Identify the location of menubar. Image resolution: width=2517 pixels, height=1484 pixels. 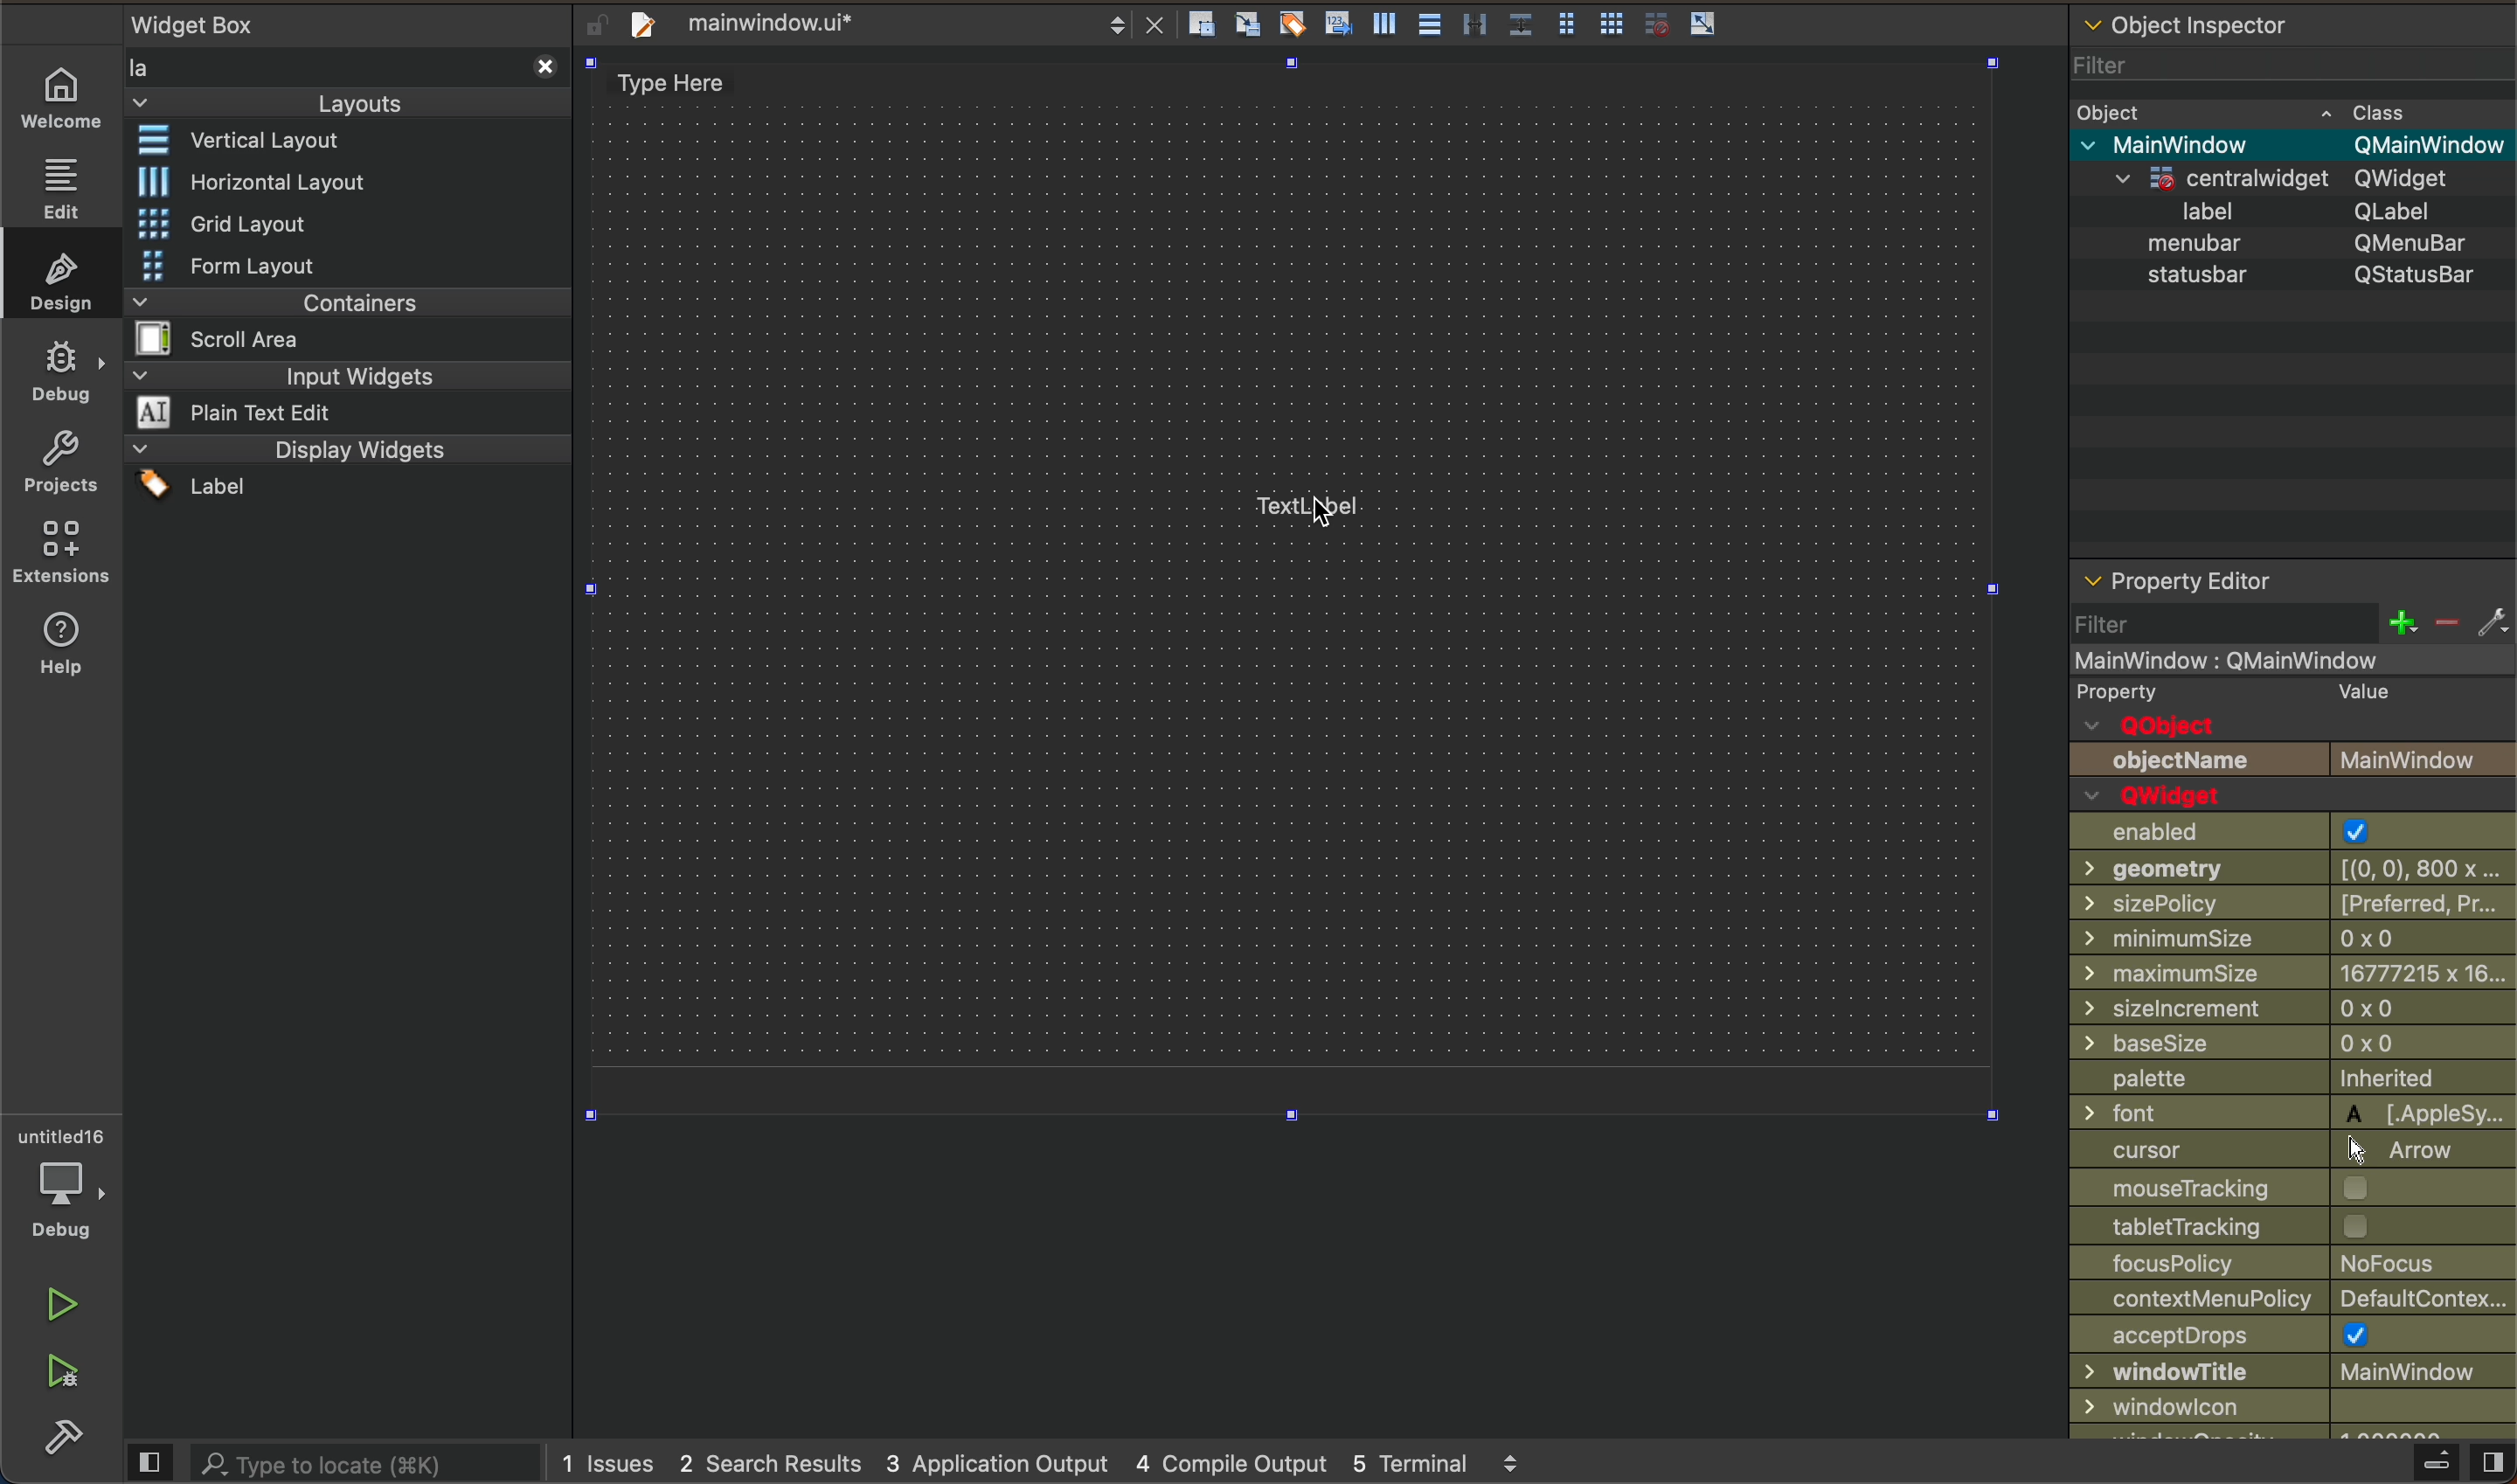
(2300, 244).